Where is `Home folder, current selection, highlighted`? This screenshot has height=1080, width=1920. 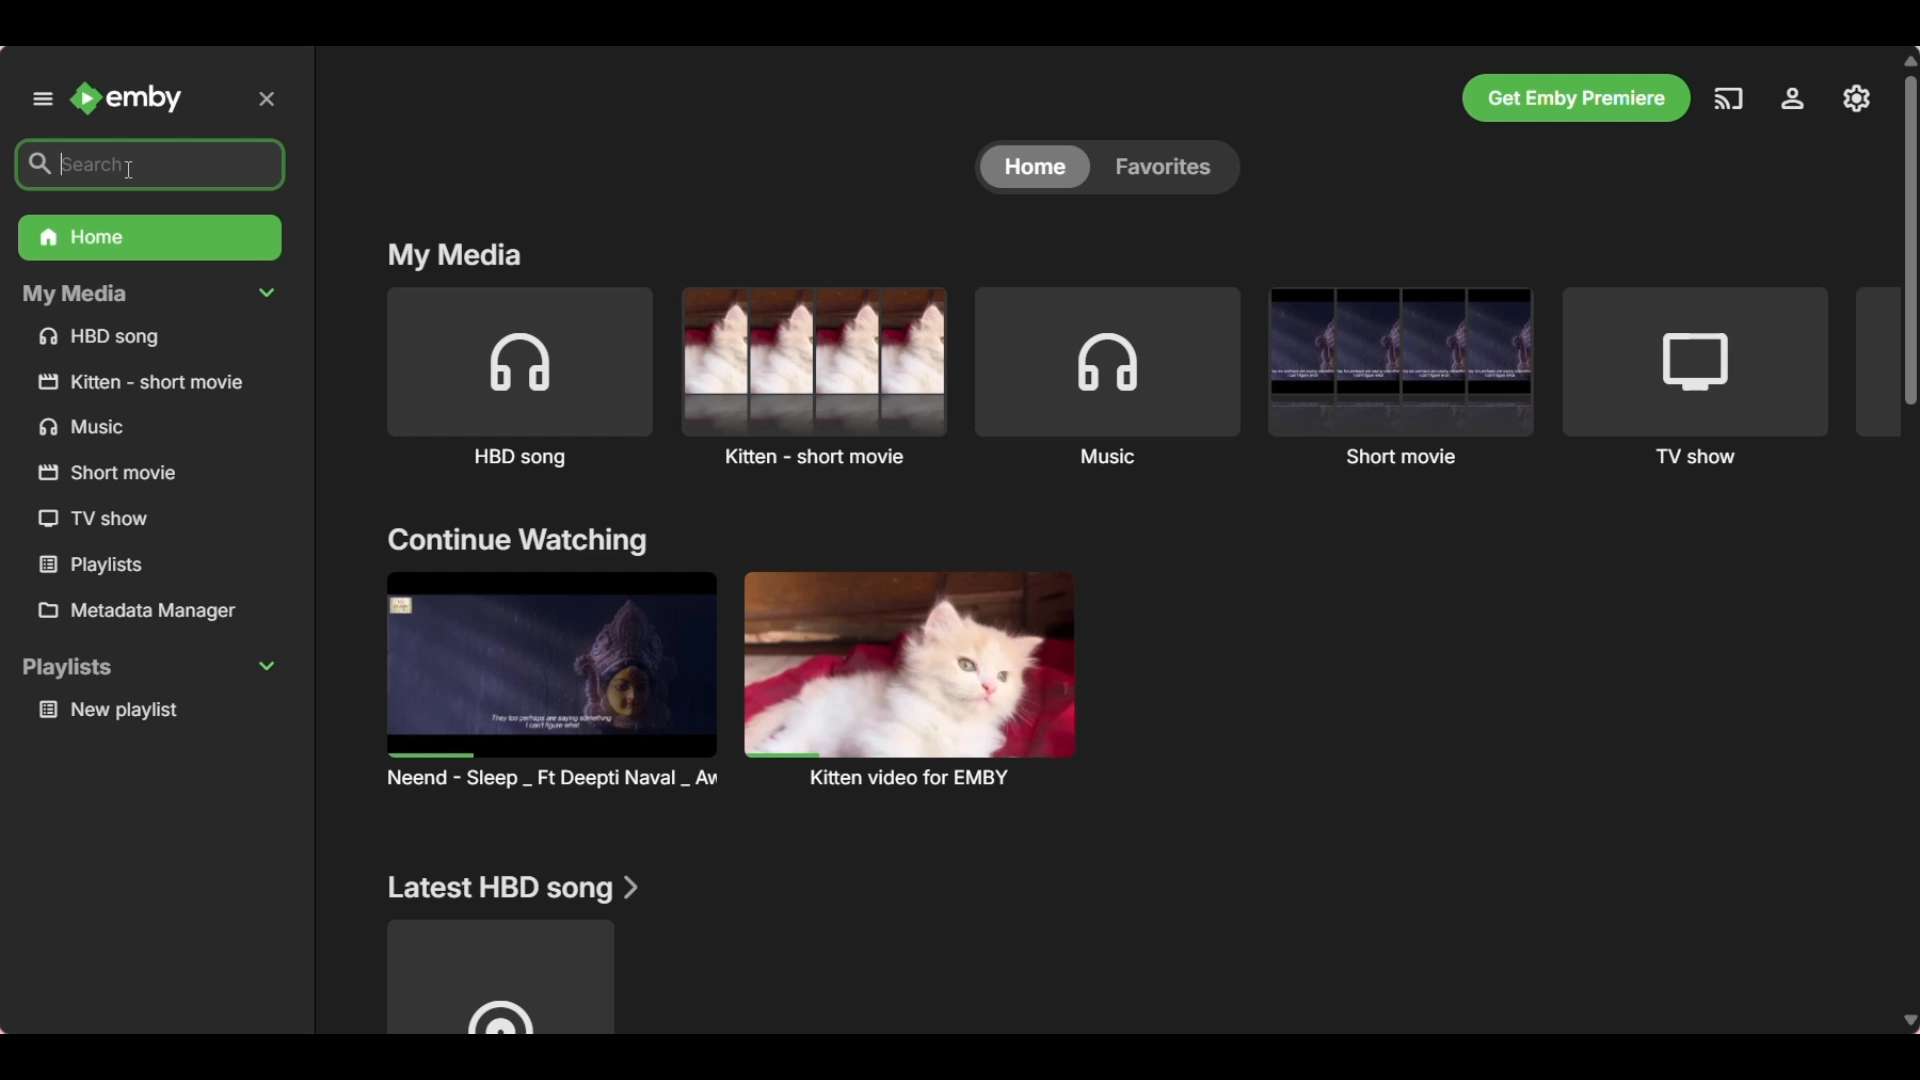 Home folder, current selection, highlighted is located at coordinates (148, 238).